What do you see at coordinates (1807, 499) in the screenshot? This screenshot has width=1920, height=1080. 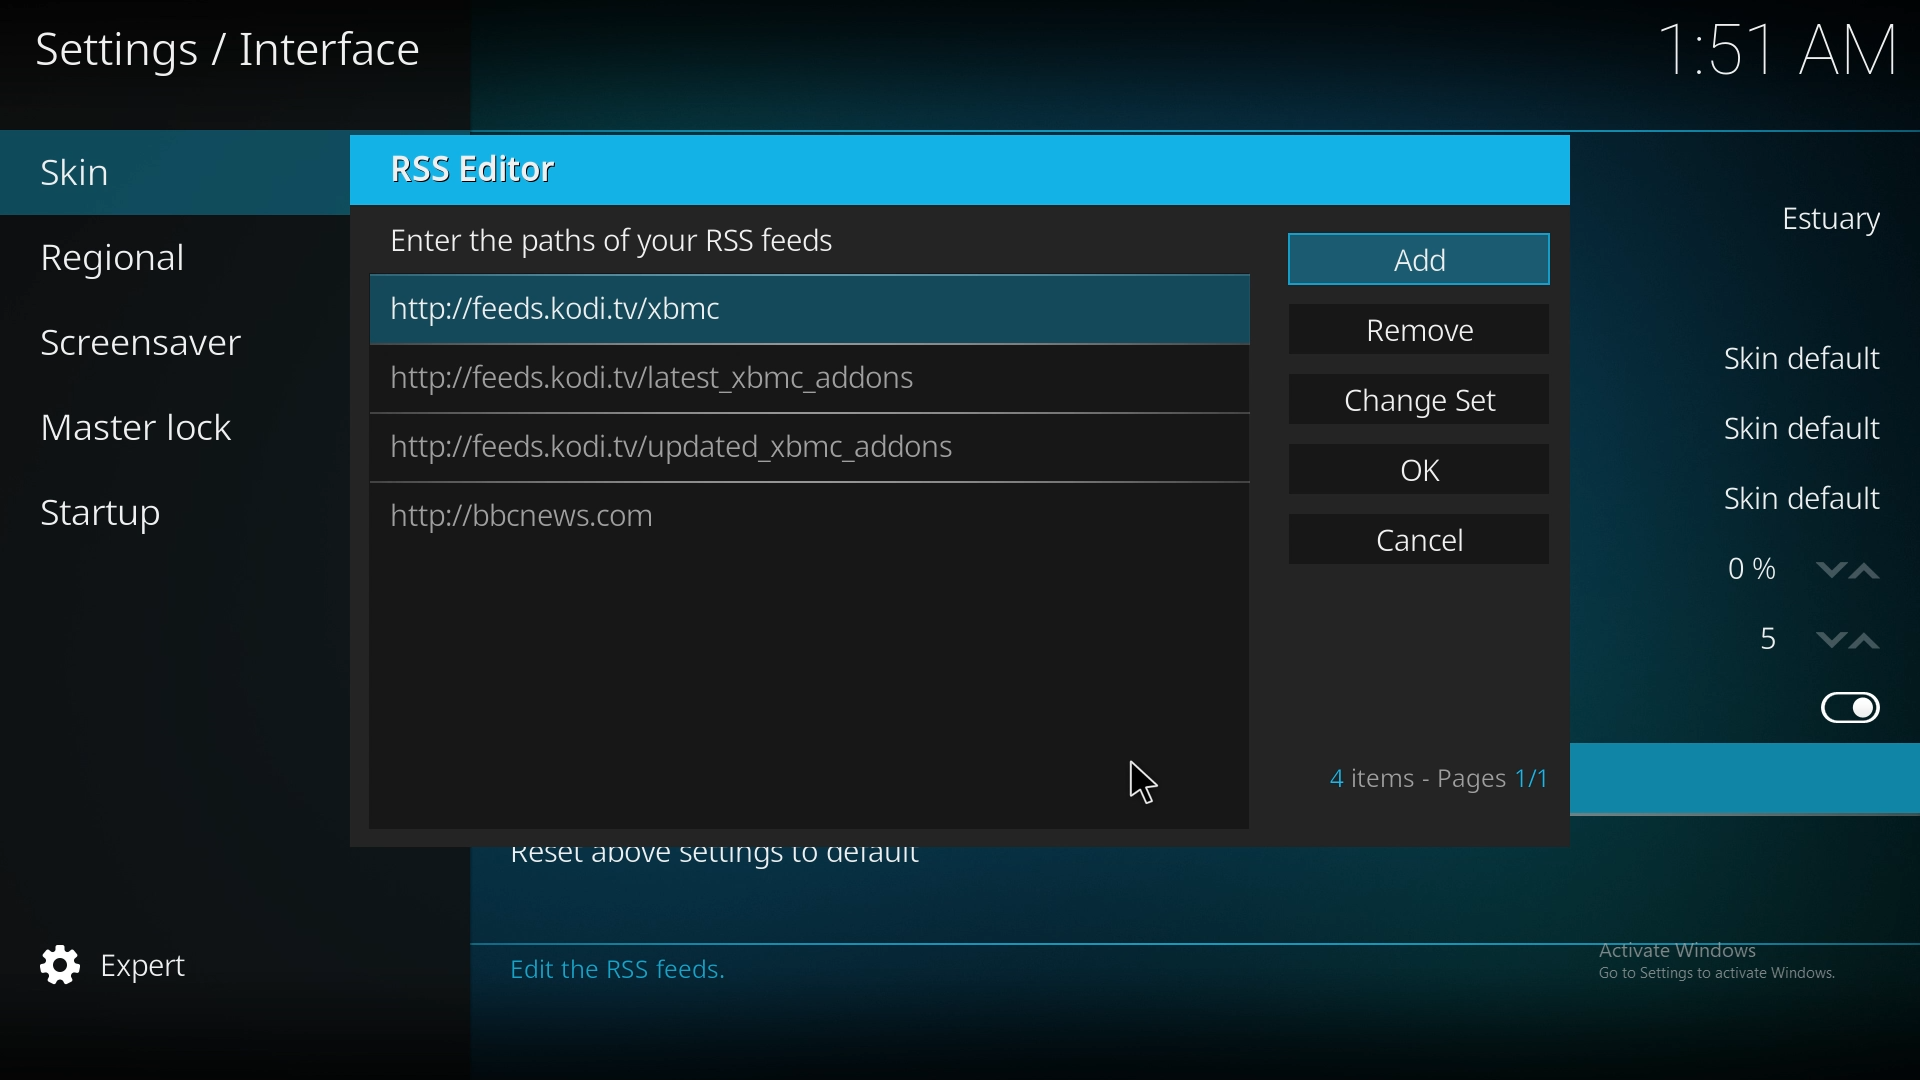 I see `skin default` at bounding box center [1807, 499].